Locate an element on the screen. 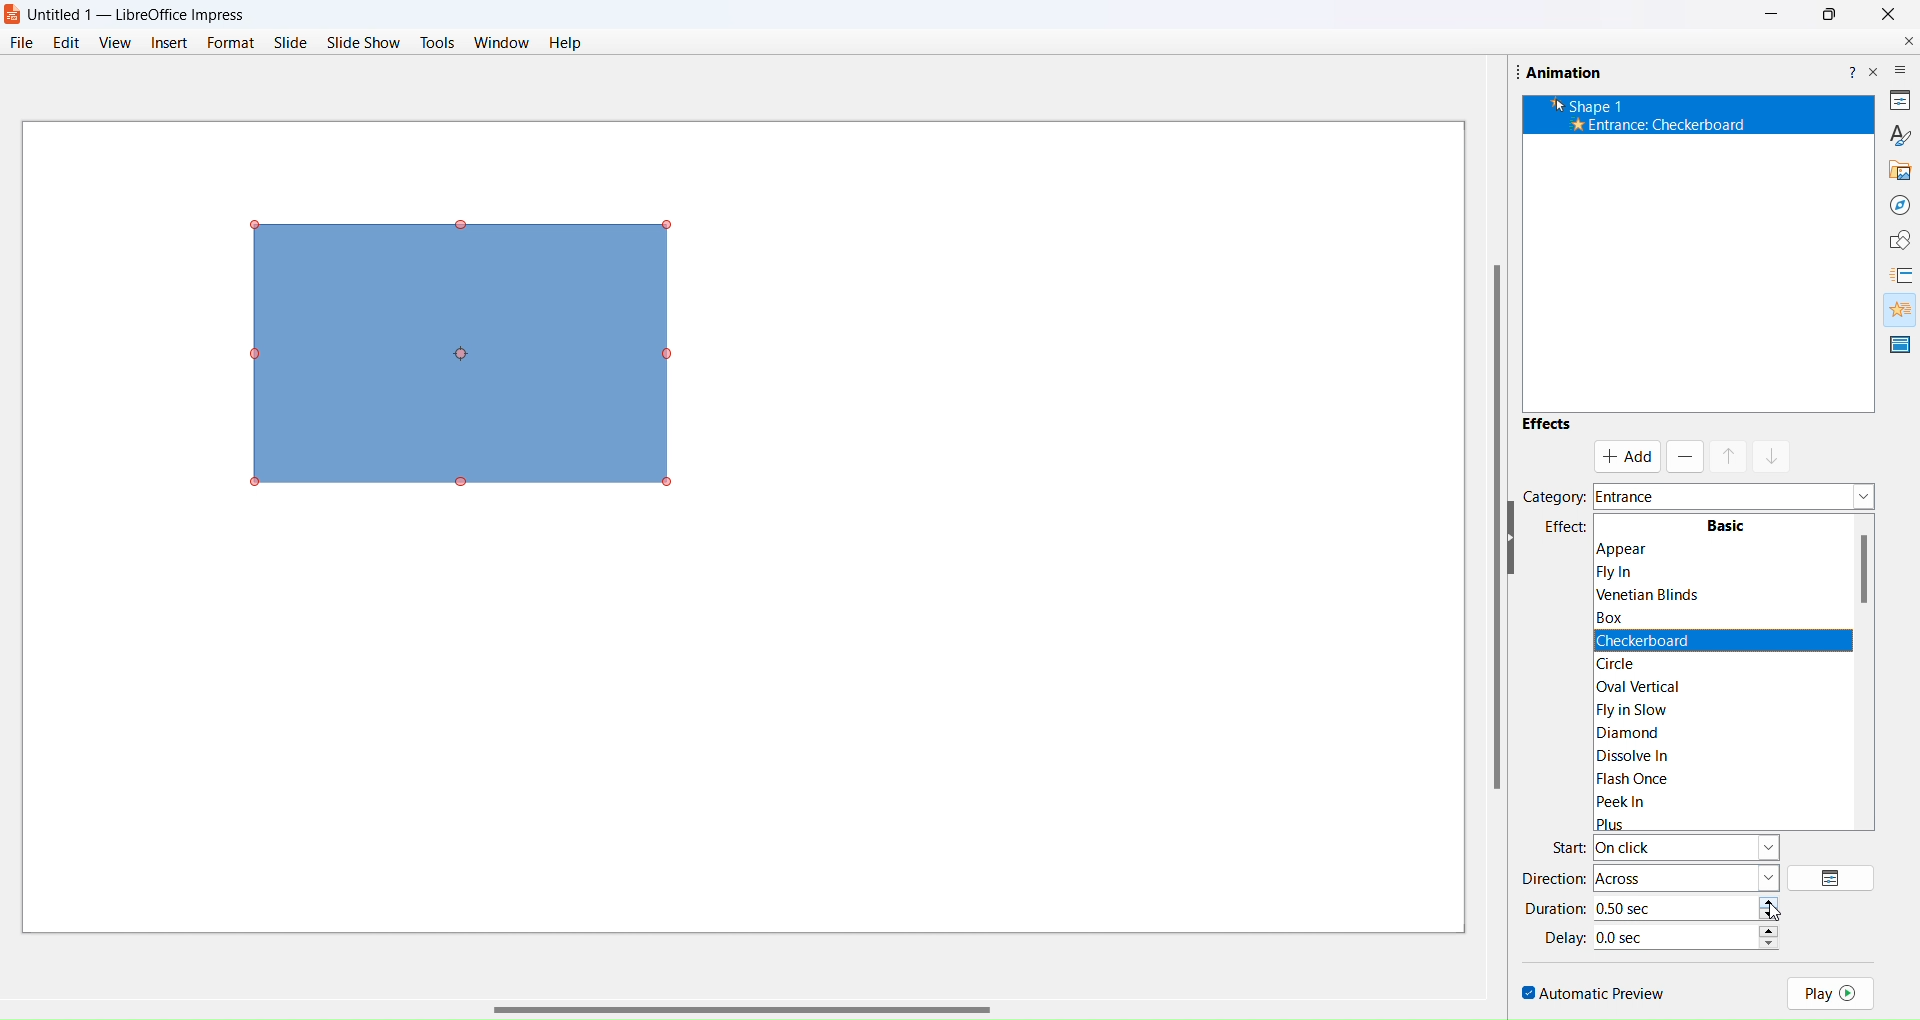  increase/decrease is located at coordinates (1772, 906).